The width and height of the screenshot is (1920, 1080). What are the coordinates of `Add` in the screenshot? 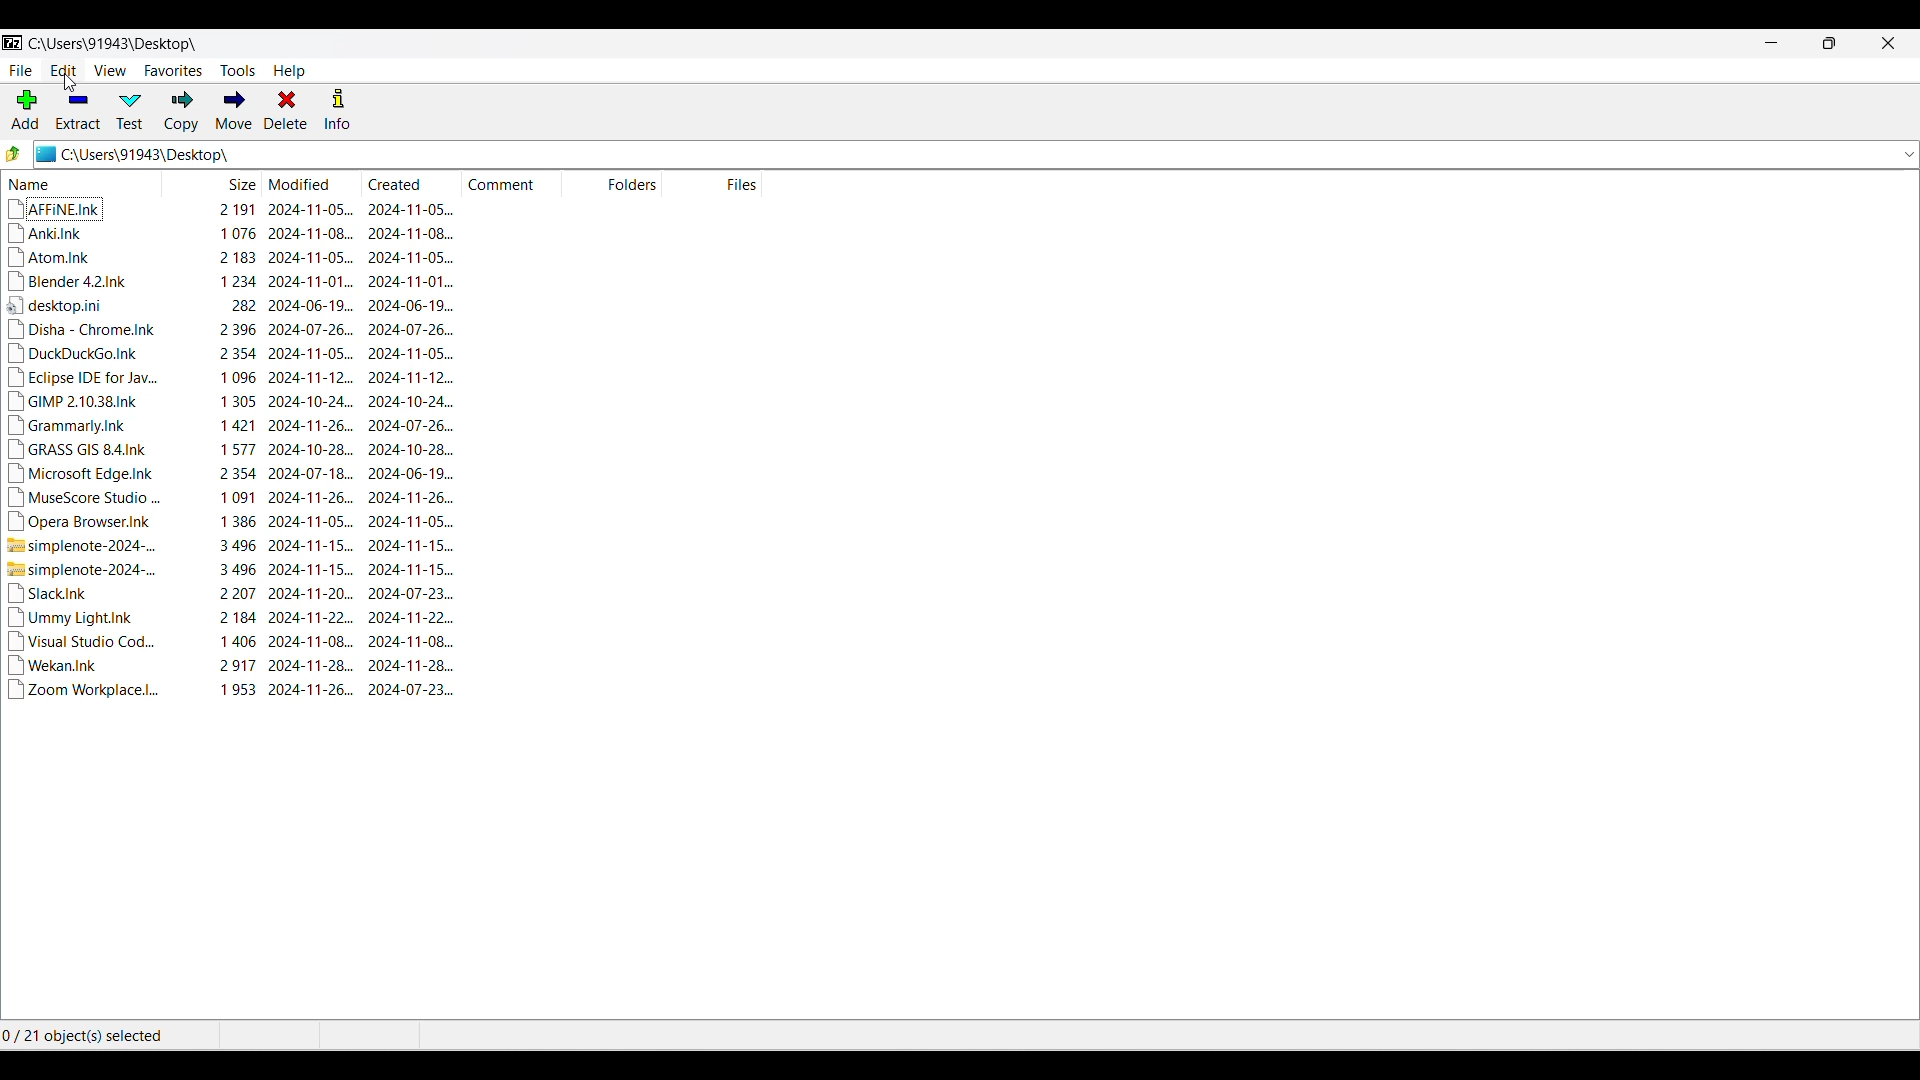 It's located at (25, 109).